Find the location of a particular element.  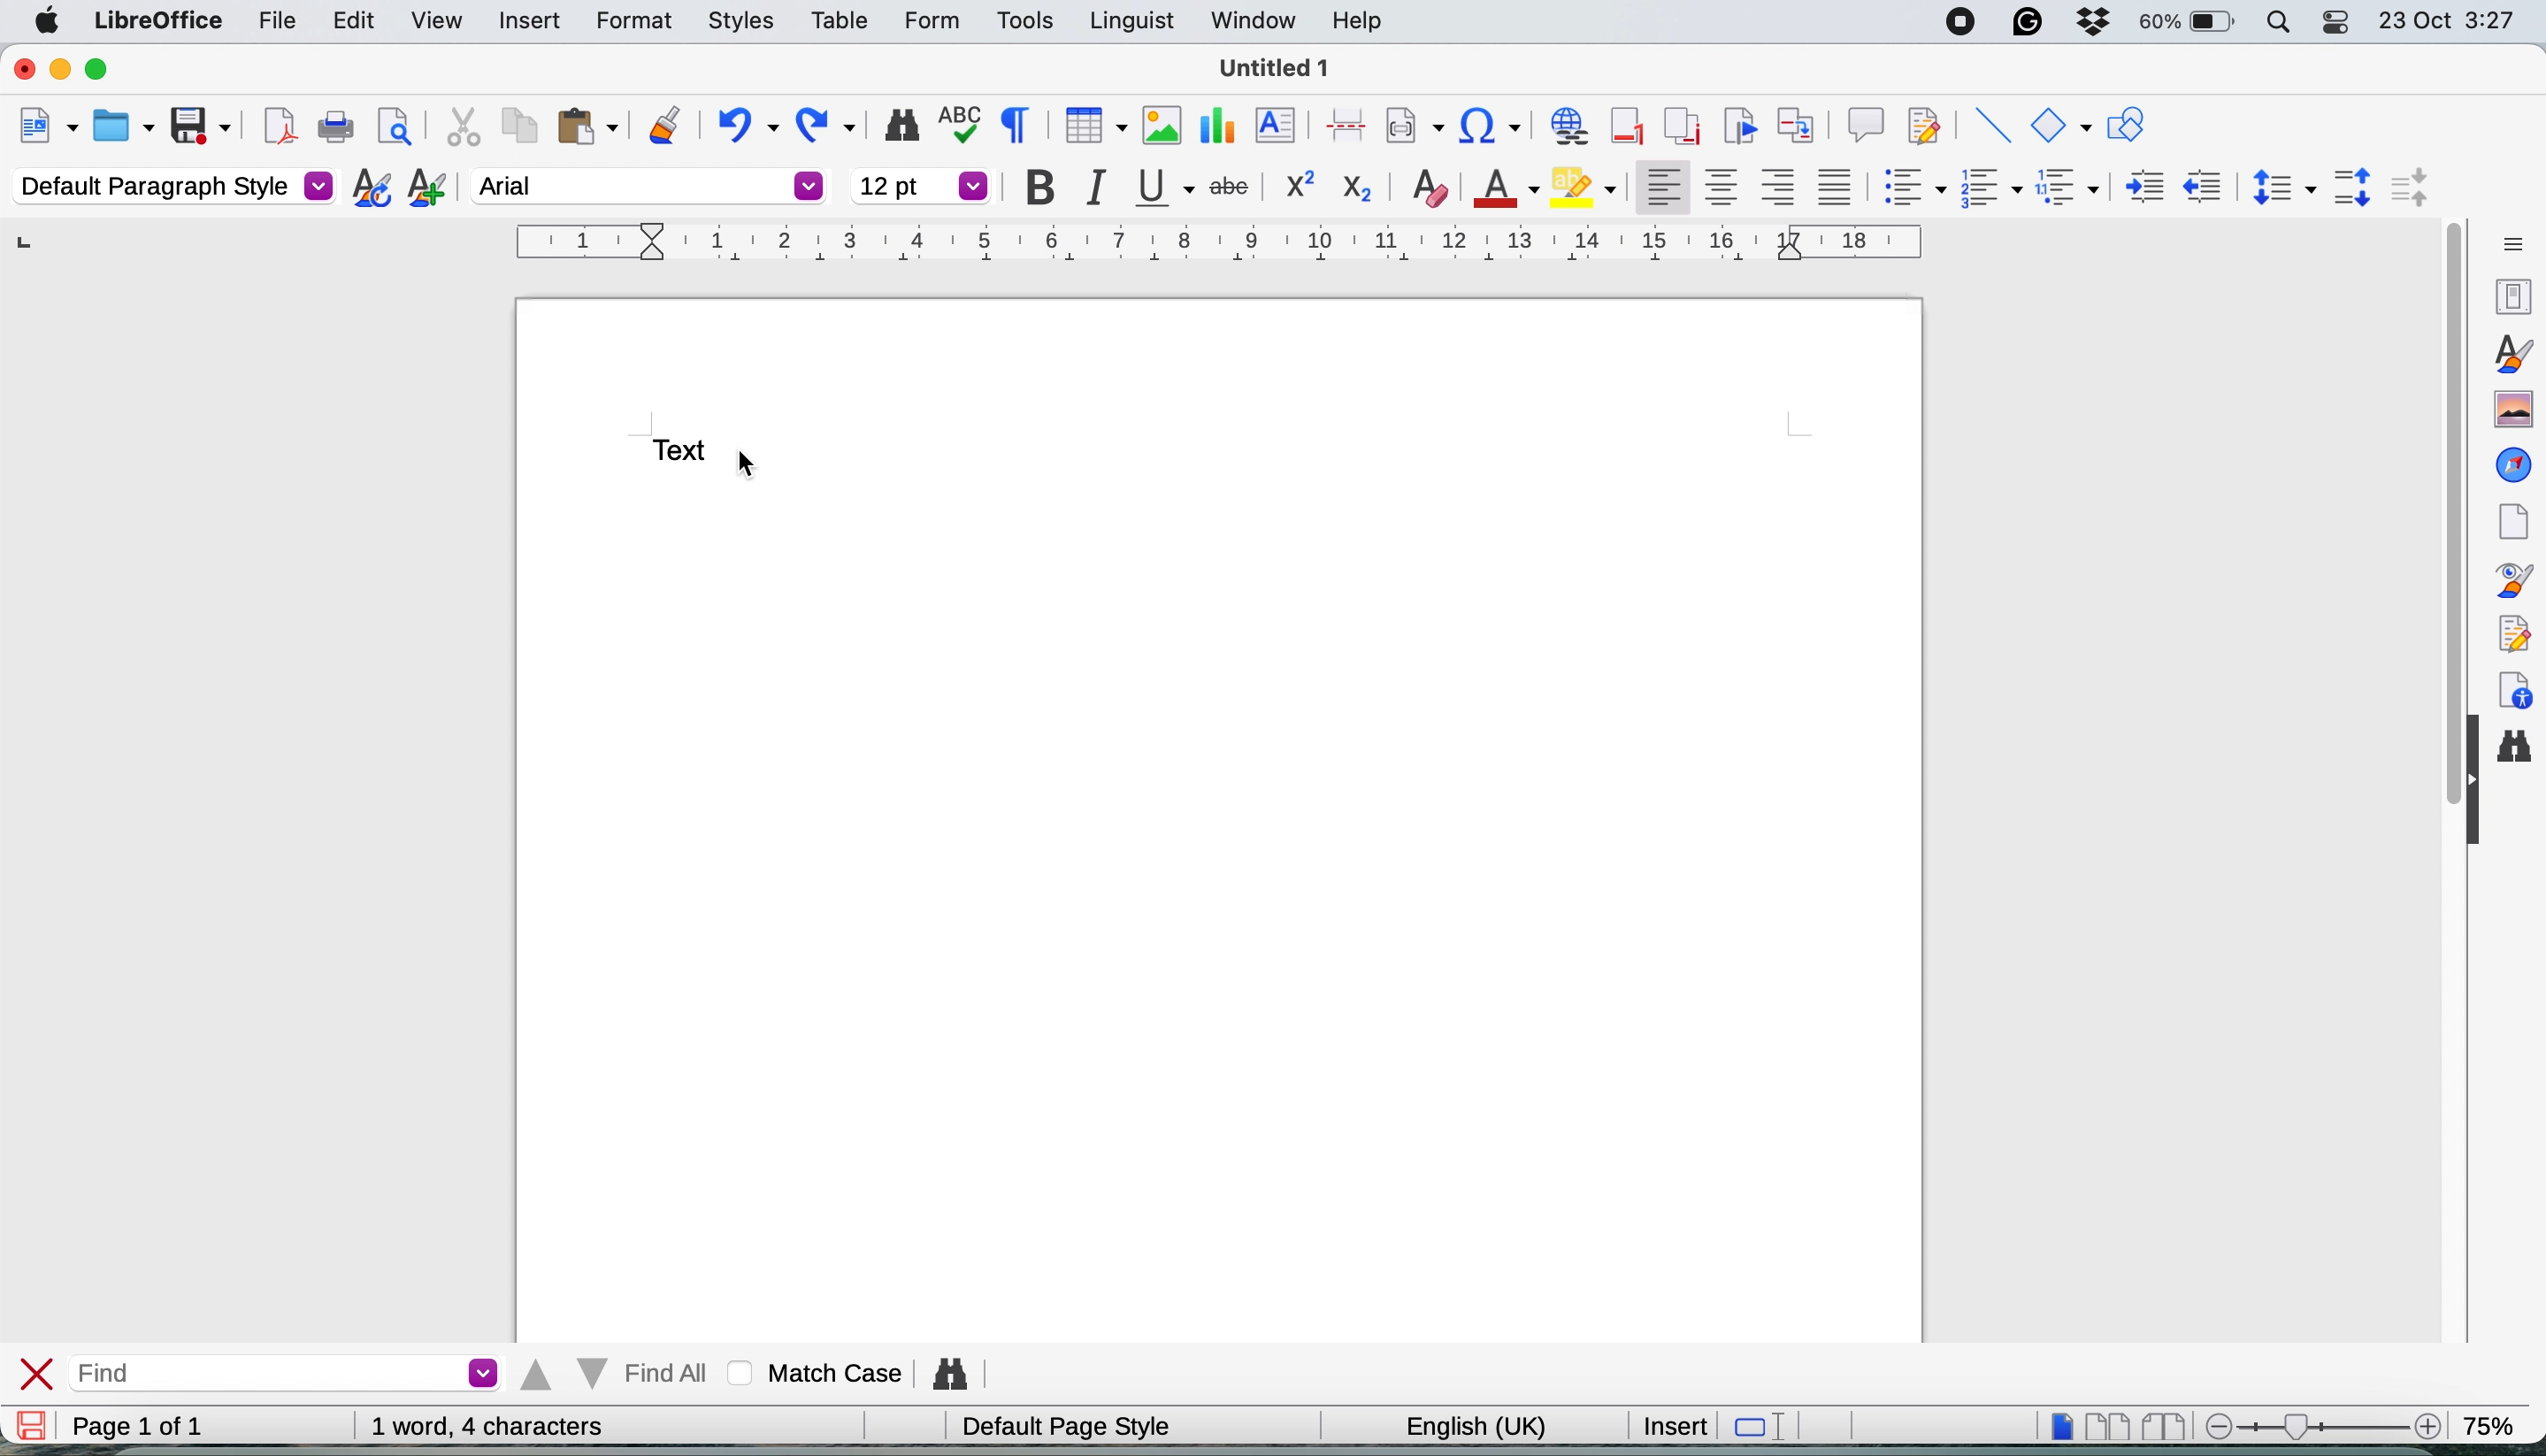

style inspector is located at coordinates (2519, 580).